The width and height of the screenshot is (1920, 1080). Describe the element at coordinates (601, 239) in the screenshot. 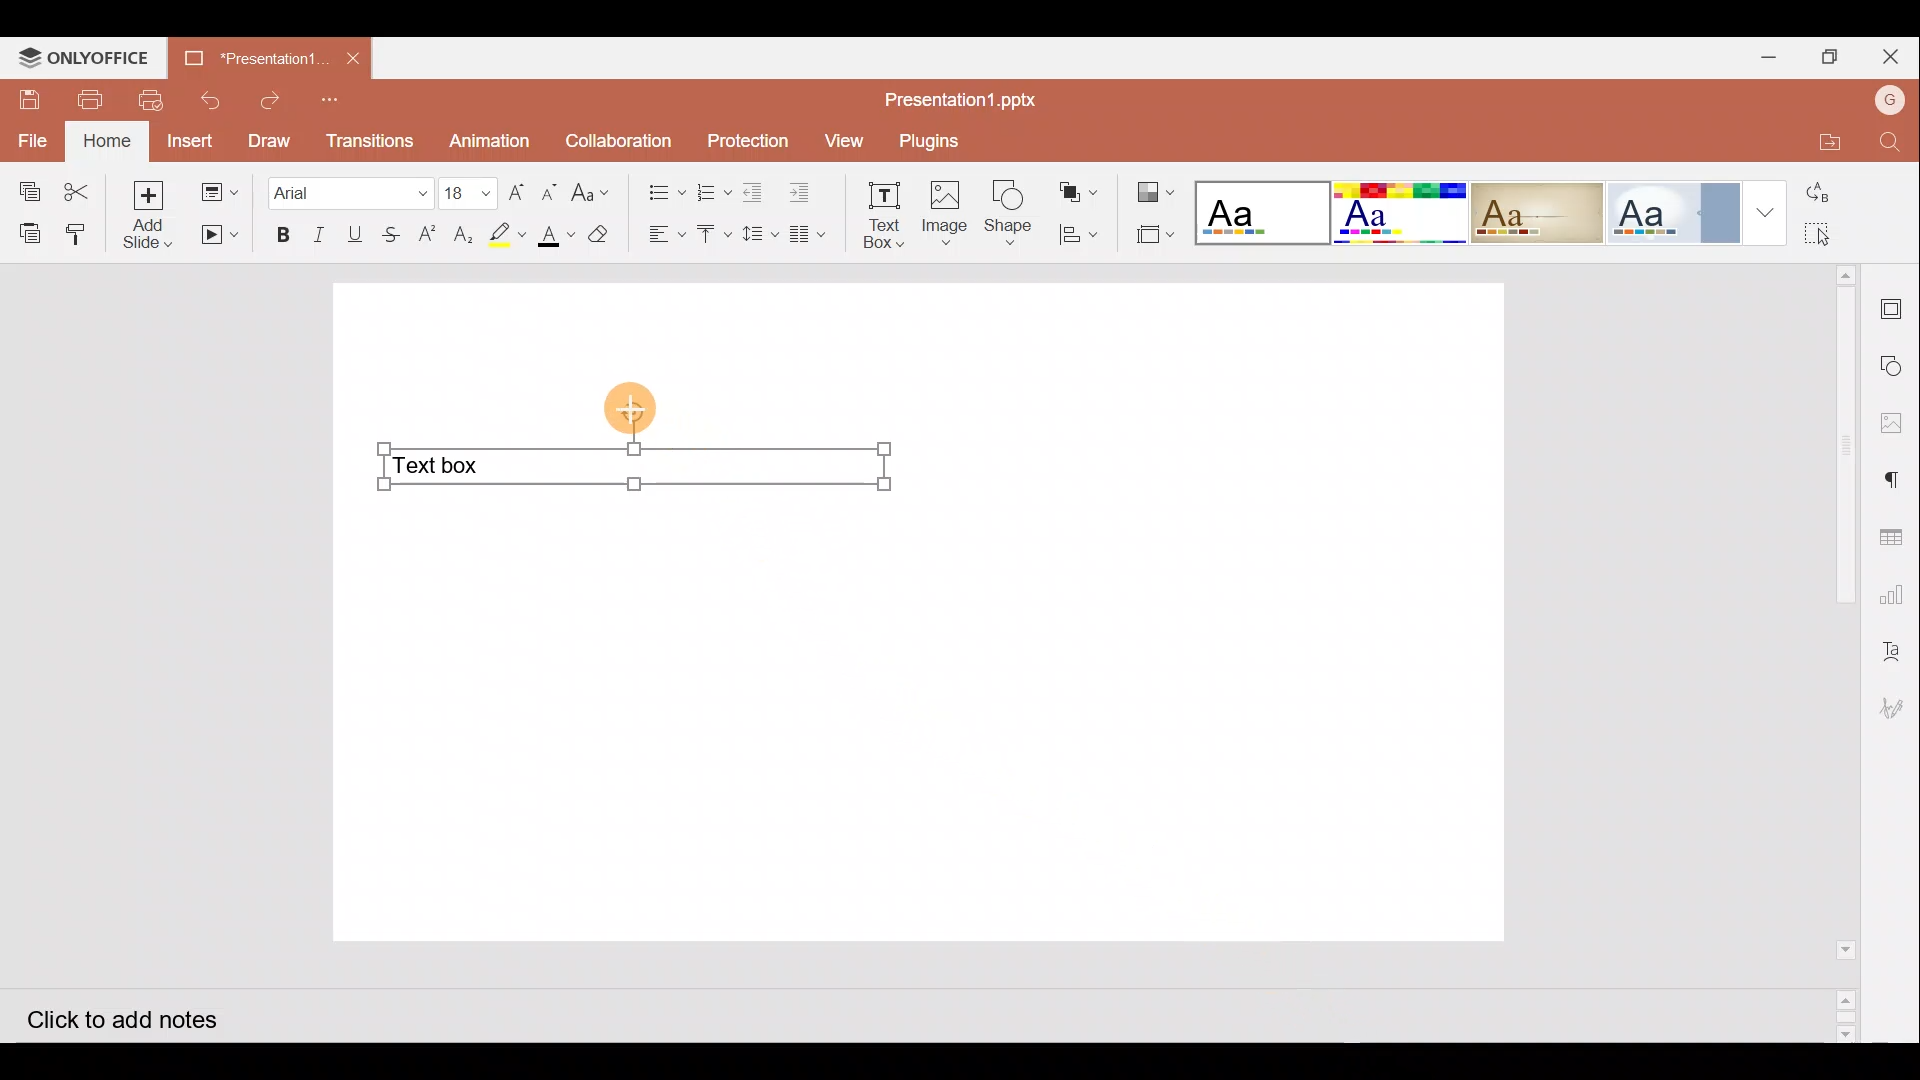

I see `Clear style` at that location.